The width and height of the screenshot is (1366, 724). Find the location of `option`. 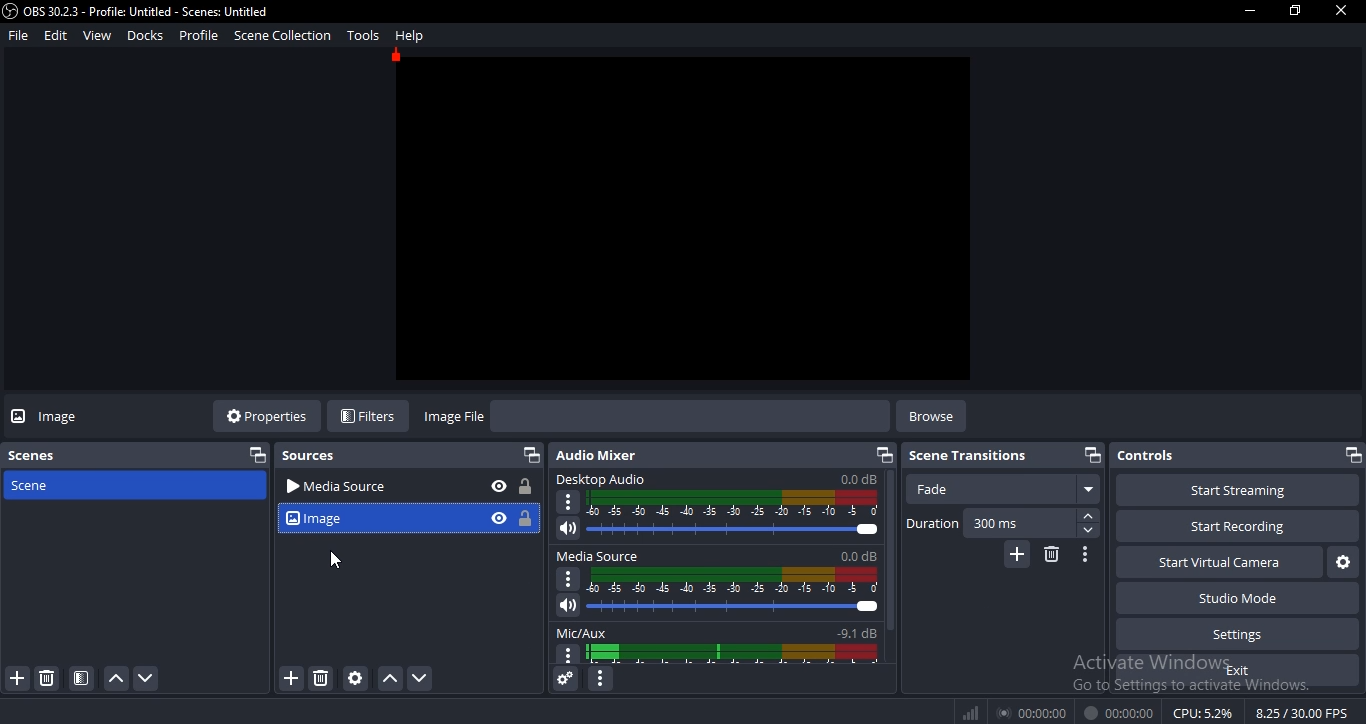

option is located at coordinates (569, 503).